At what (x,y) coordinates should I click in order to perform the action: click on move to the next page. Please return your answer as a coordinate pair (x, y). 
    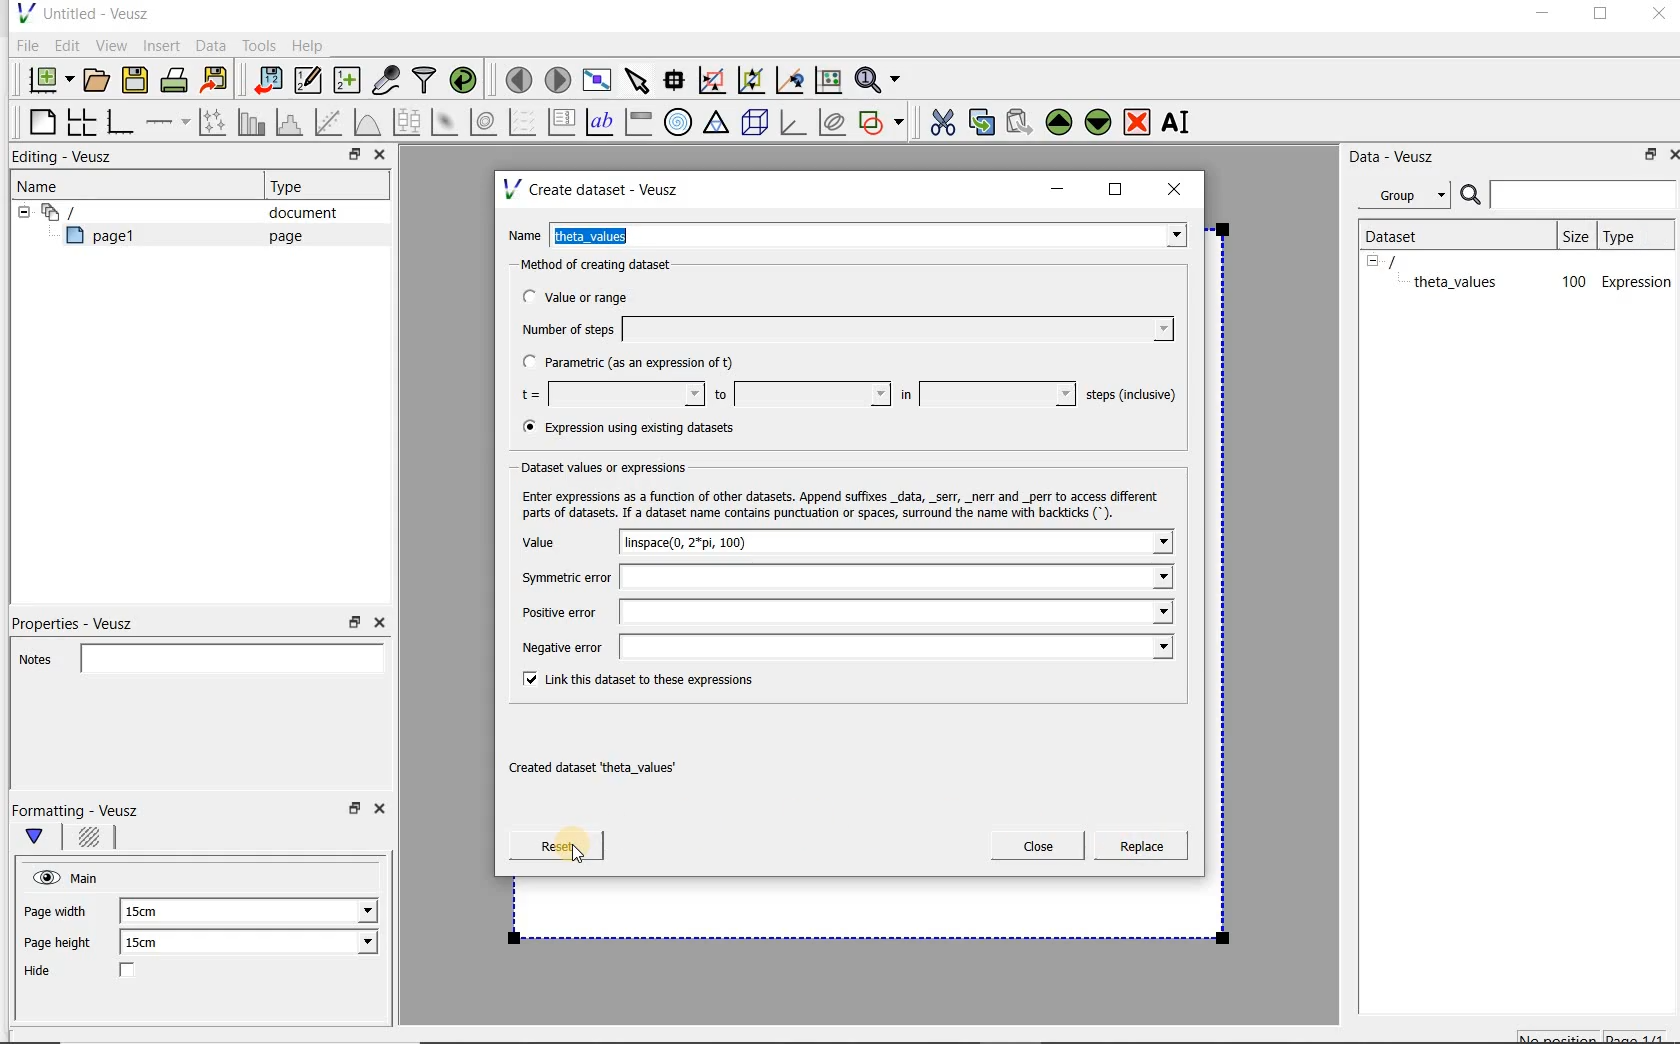
    Looking at the image, I should click on (558, 80).